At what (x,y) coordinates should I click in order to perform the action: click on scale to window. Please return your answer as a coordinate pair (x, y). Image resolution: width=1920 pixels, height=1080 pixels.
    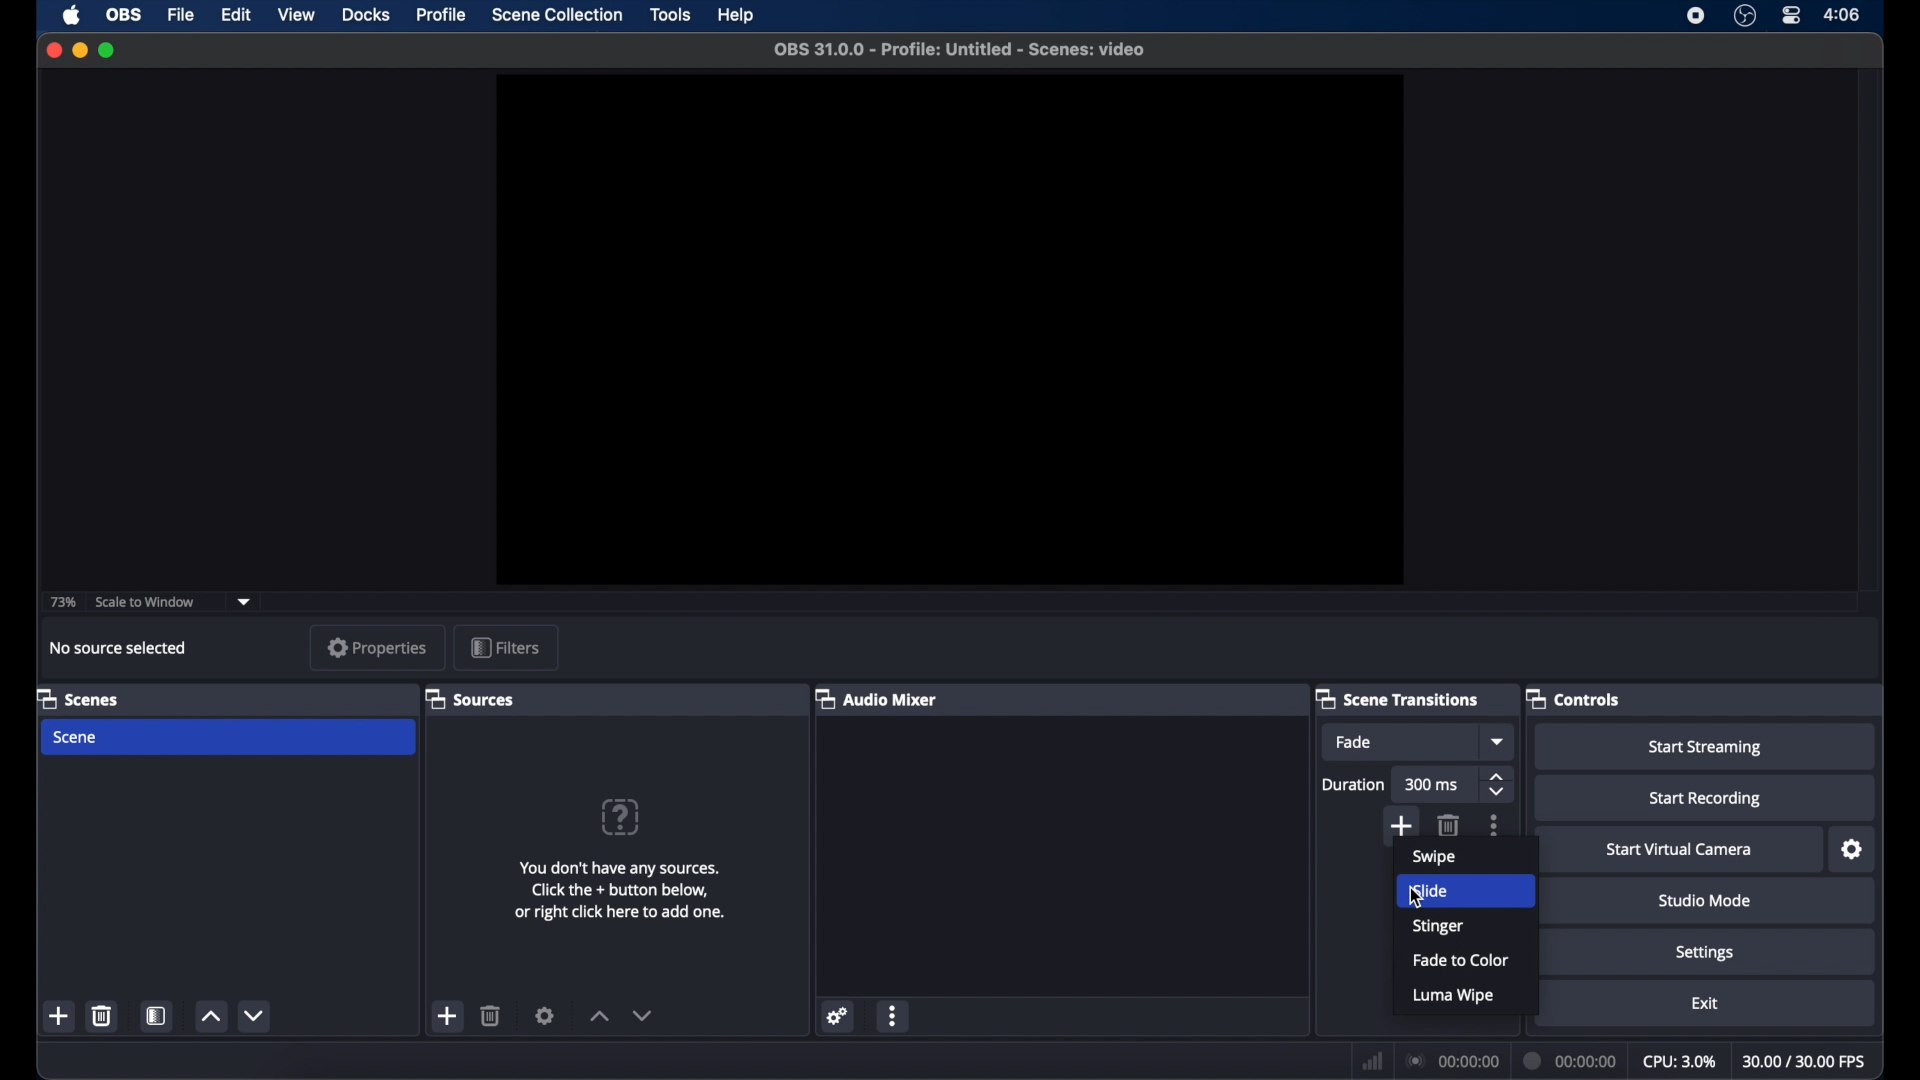
    Looking at the image, I should click on (145, 600).